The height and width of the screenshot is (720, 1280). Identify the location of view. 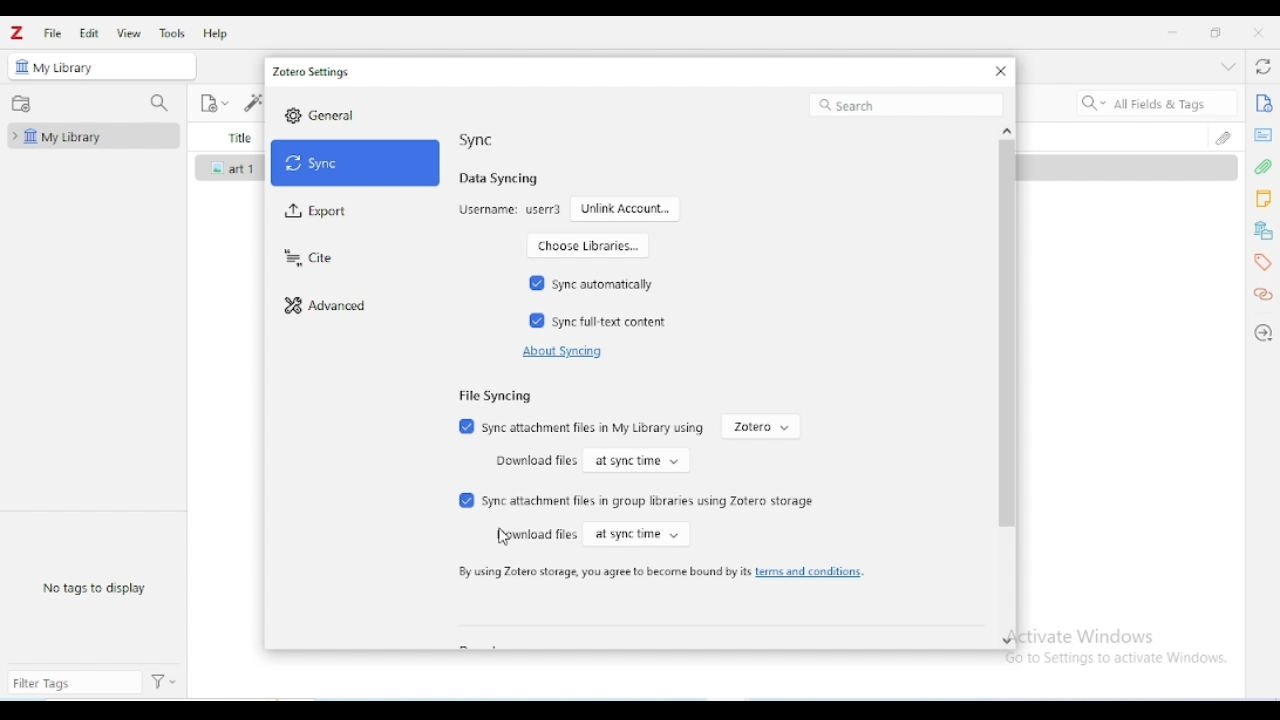
(130, 33).